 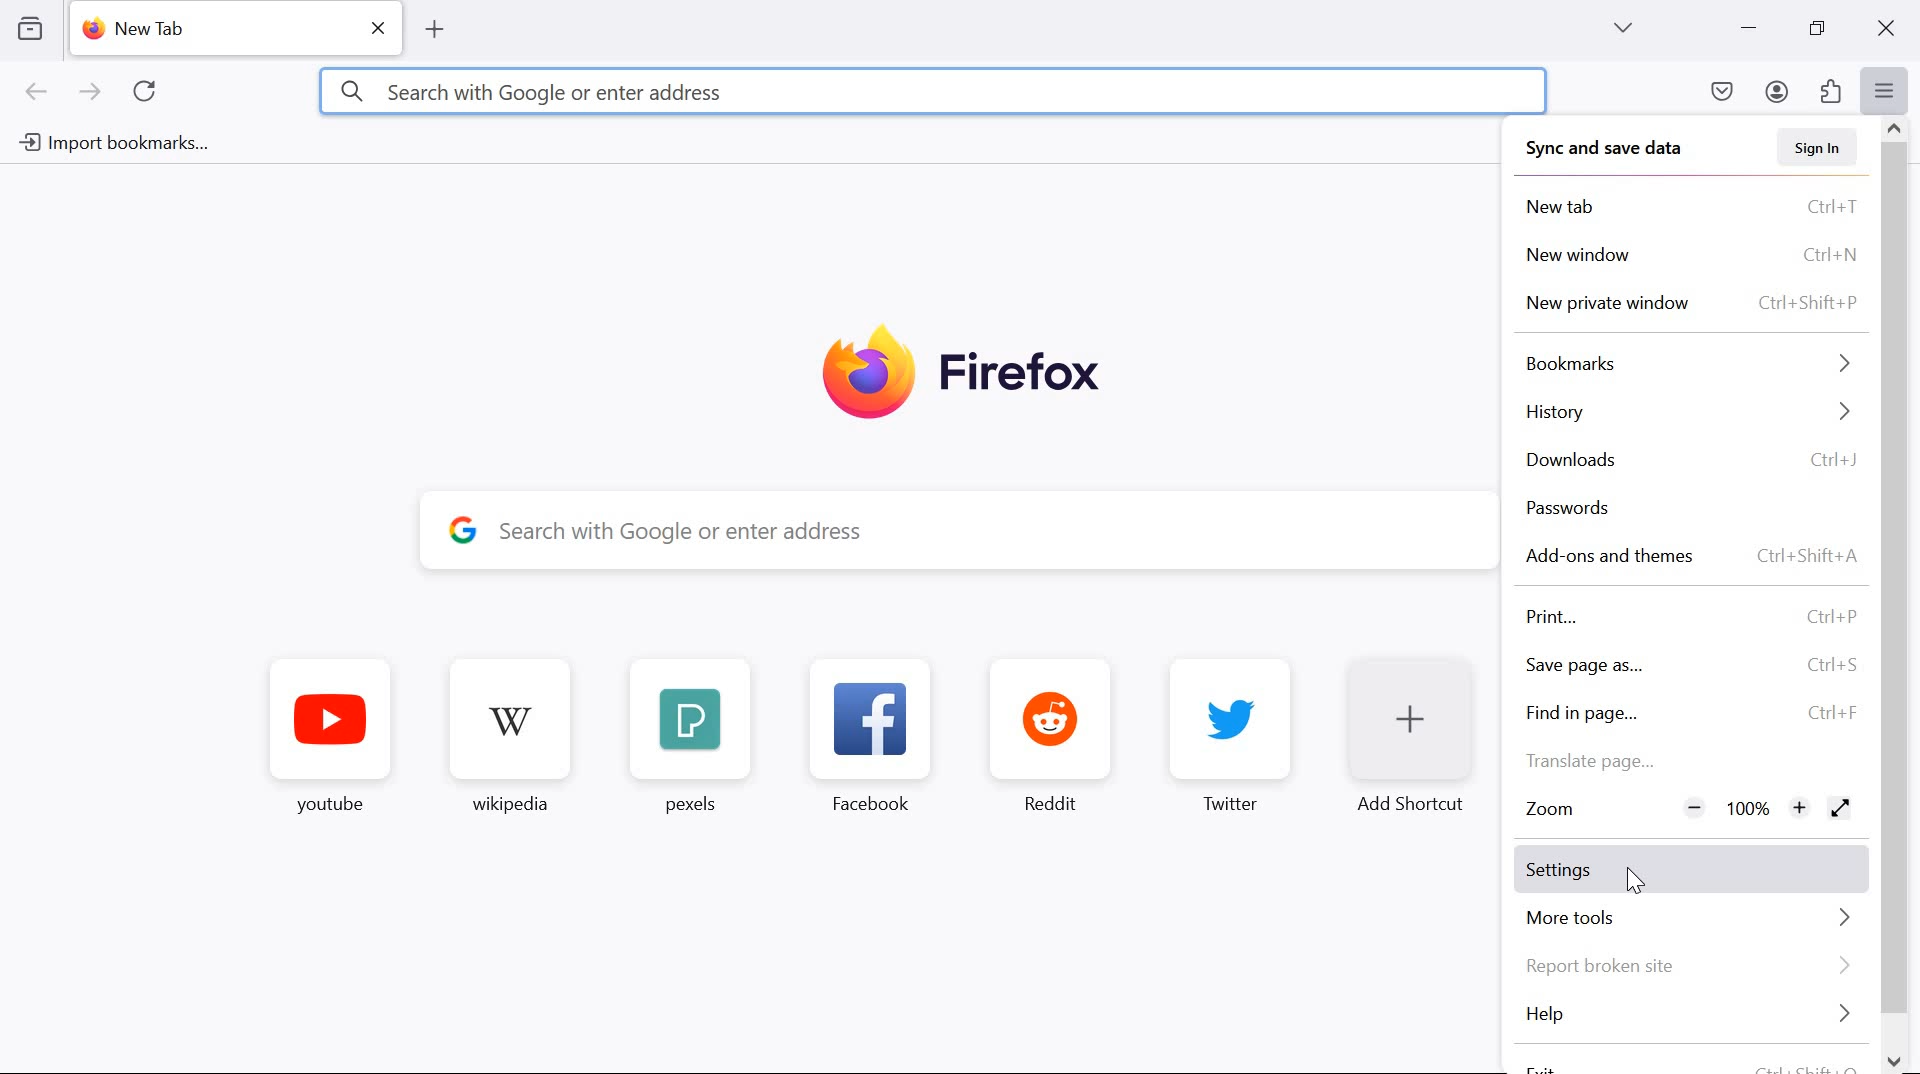 I want to click on Facebook, so click(x=868, y=731).